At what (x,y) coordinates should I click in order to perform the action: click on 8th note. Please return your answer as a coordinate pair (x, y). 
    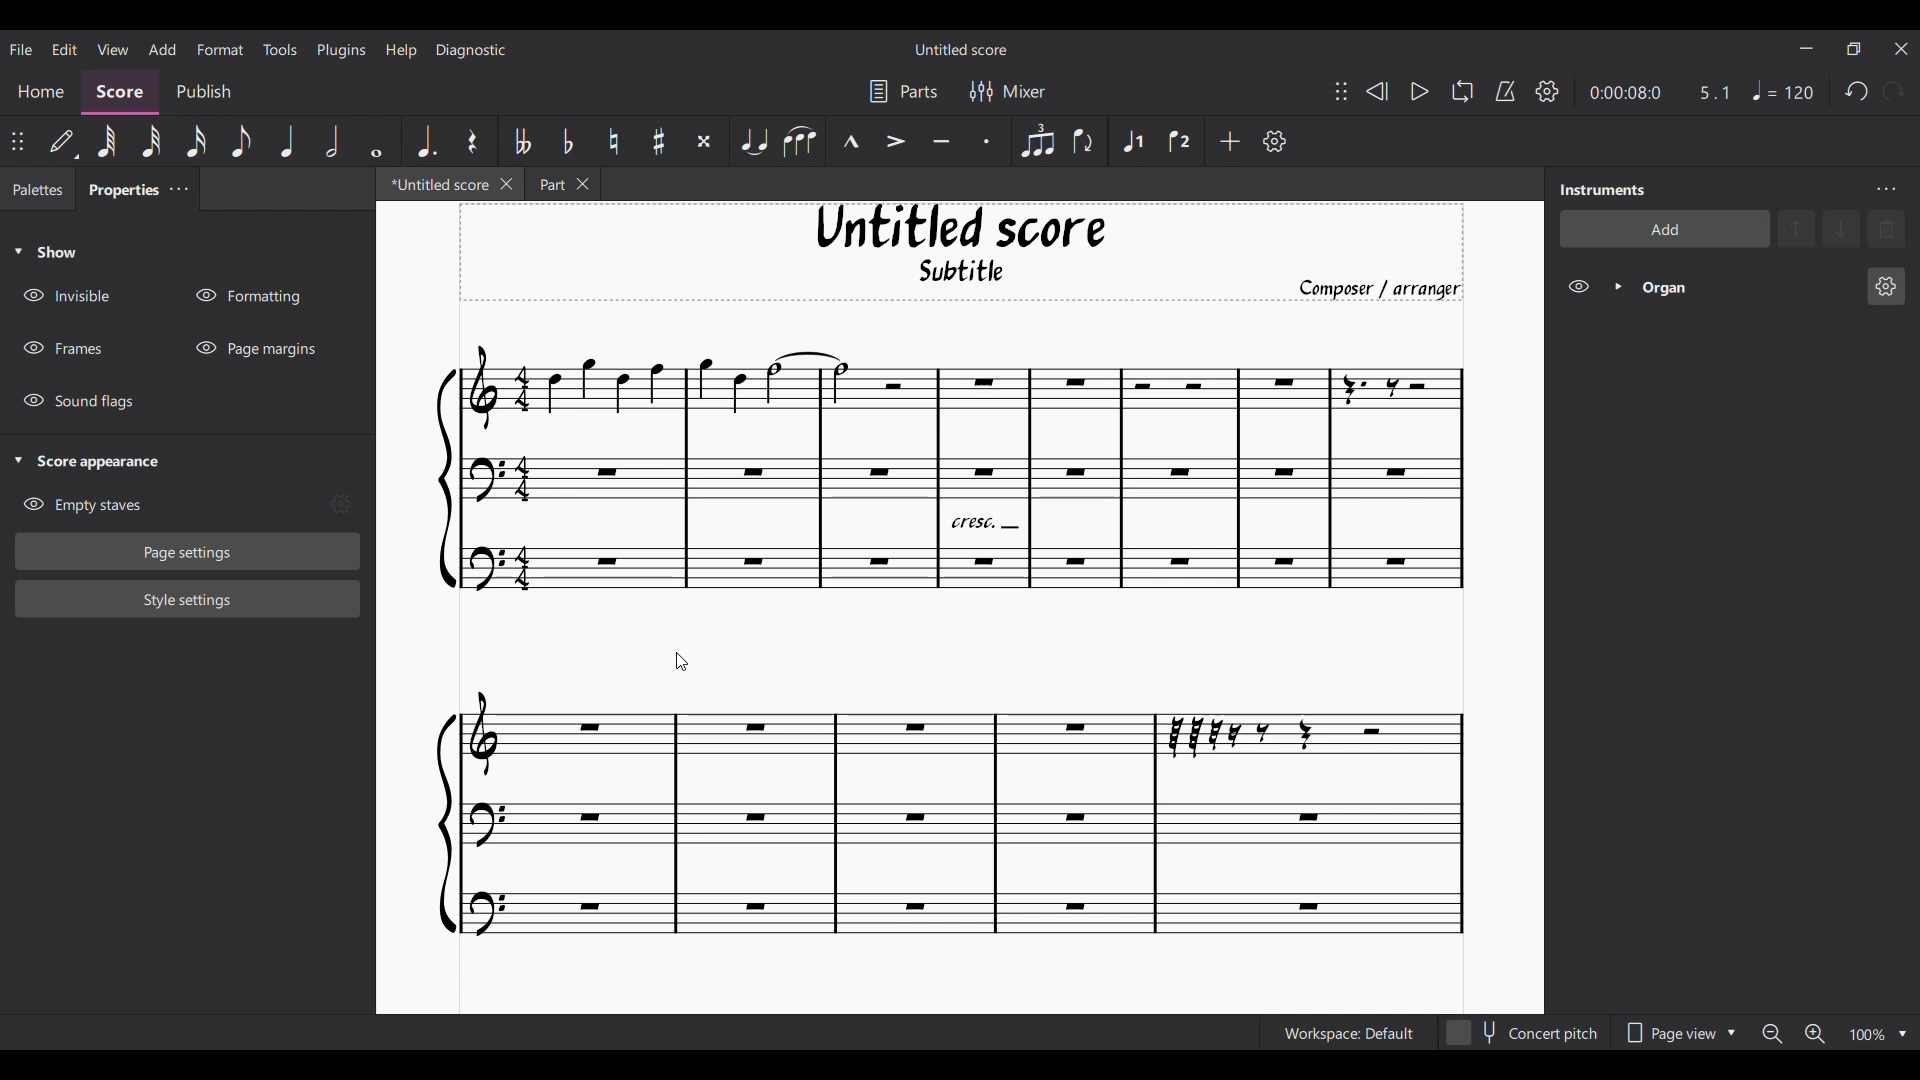
    Looking at the image, I should click on (239, 142).